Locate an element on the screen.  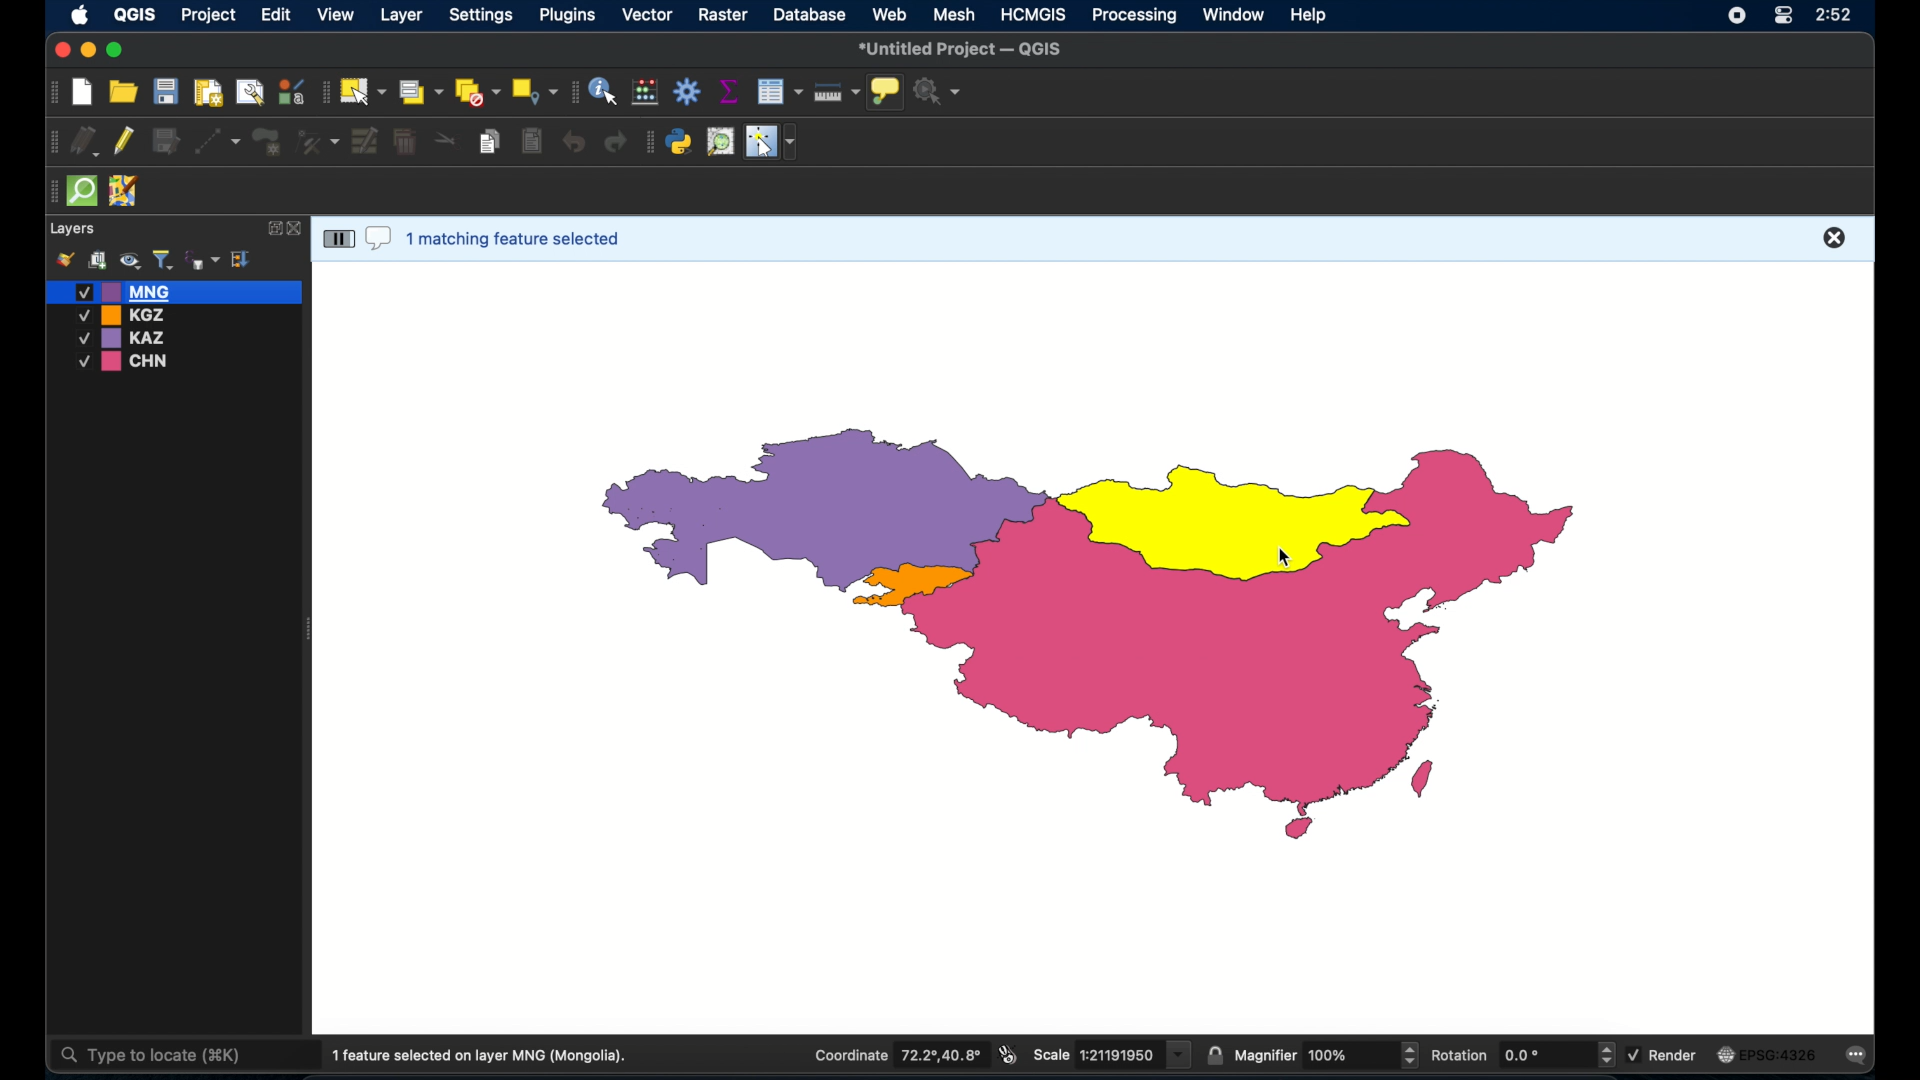
current edits is located at coordinates (84, 140).